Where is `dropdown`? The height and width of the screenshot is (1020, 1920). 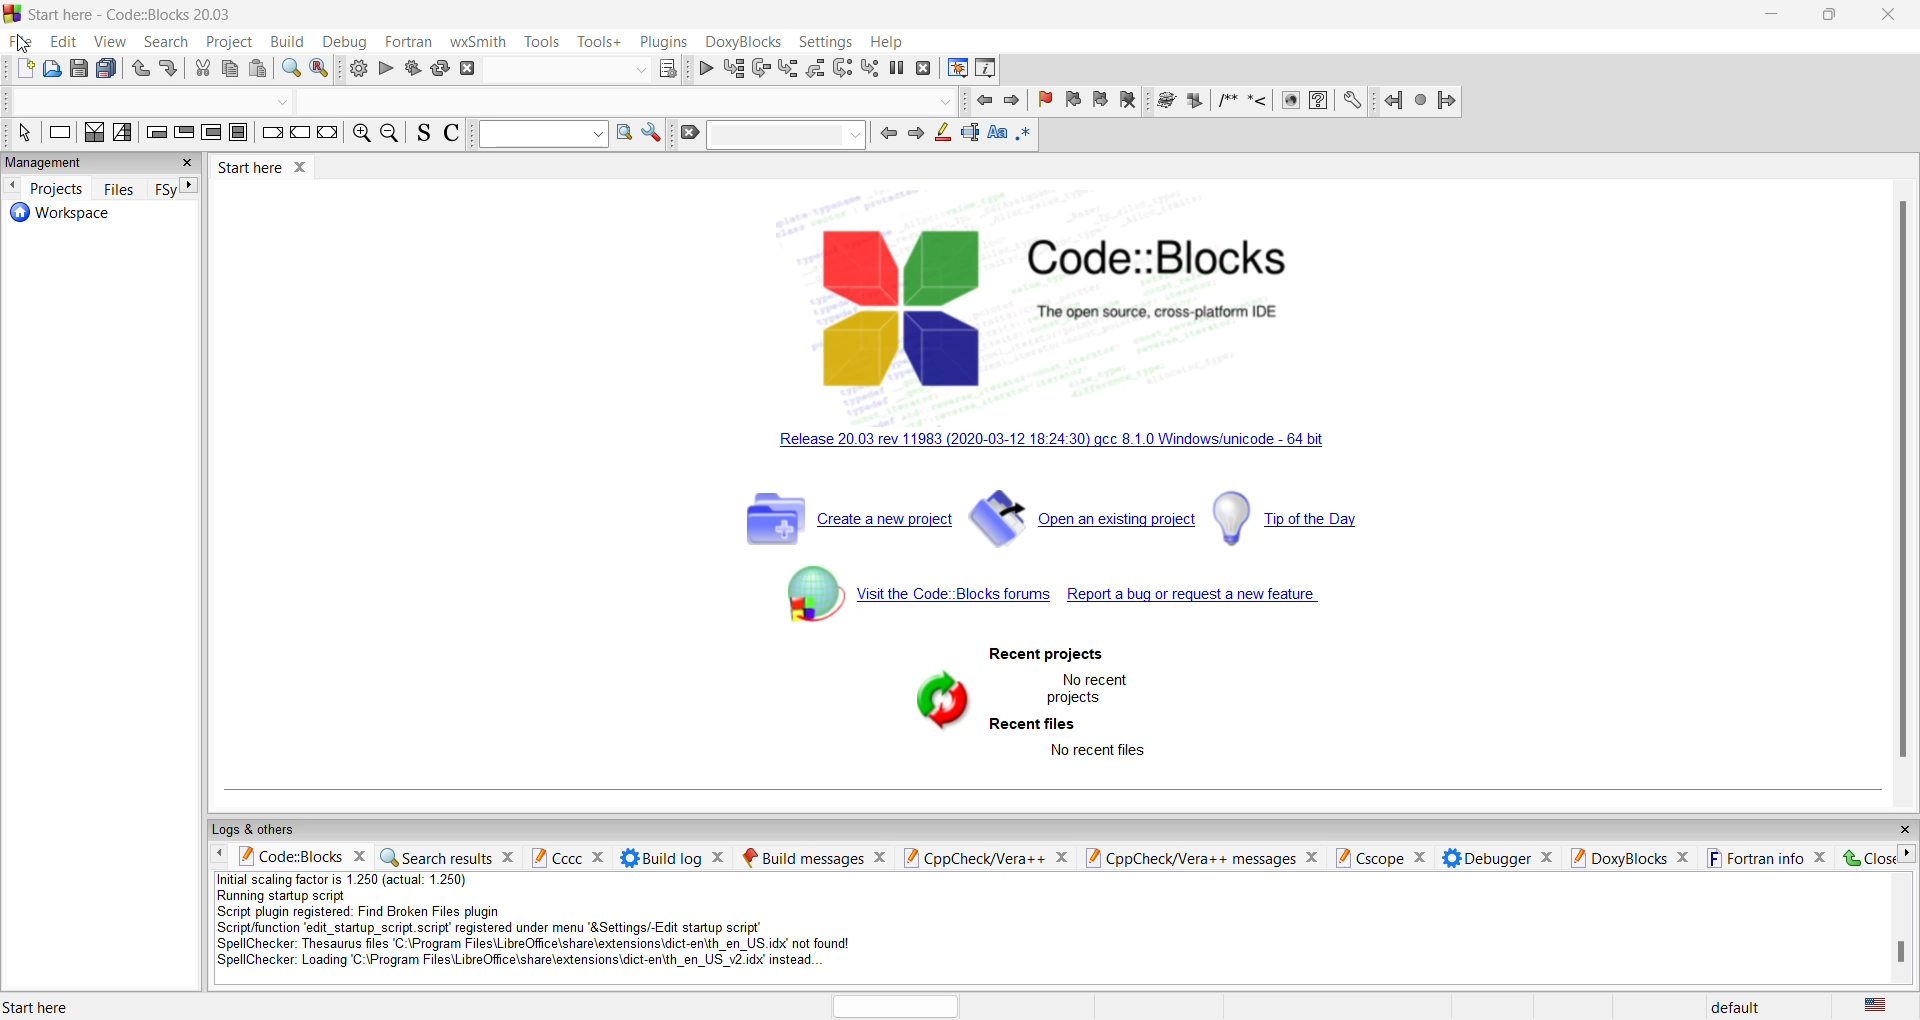 dropdown is located at coordinates (544, 134).